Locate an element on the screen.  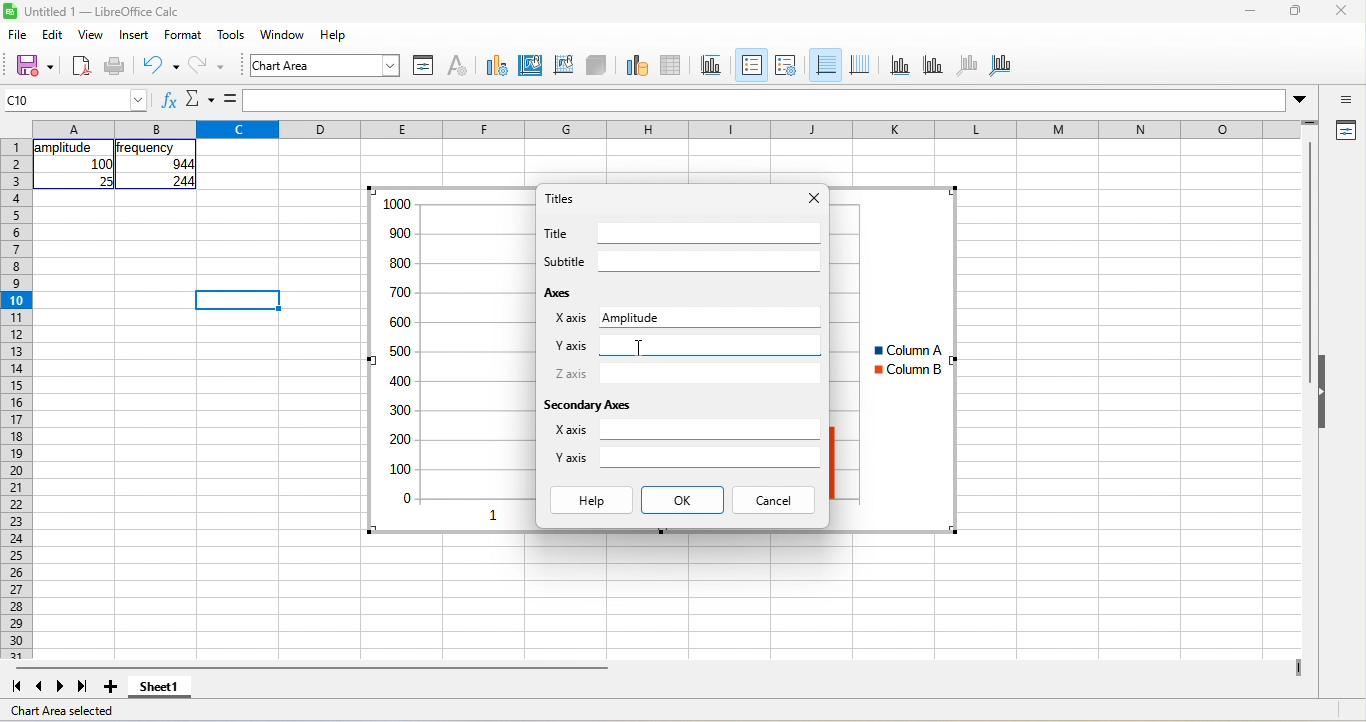
Input for z axis is located at coordinates (710, 374).